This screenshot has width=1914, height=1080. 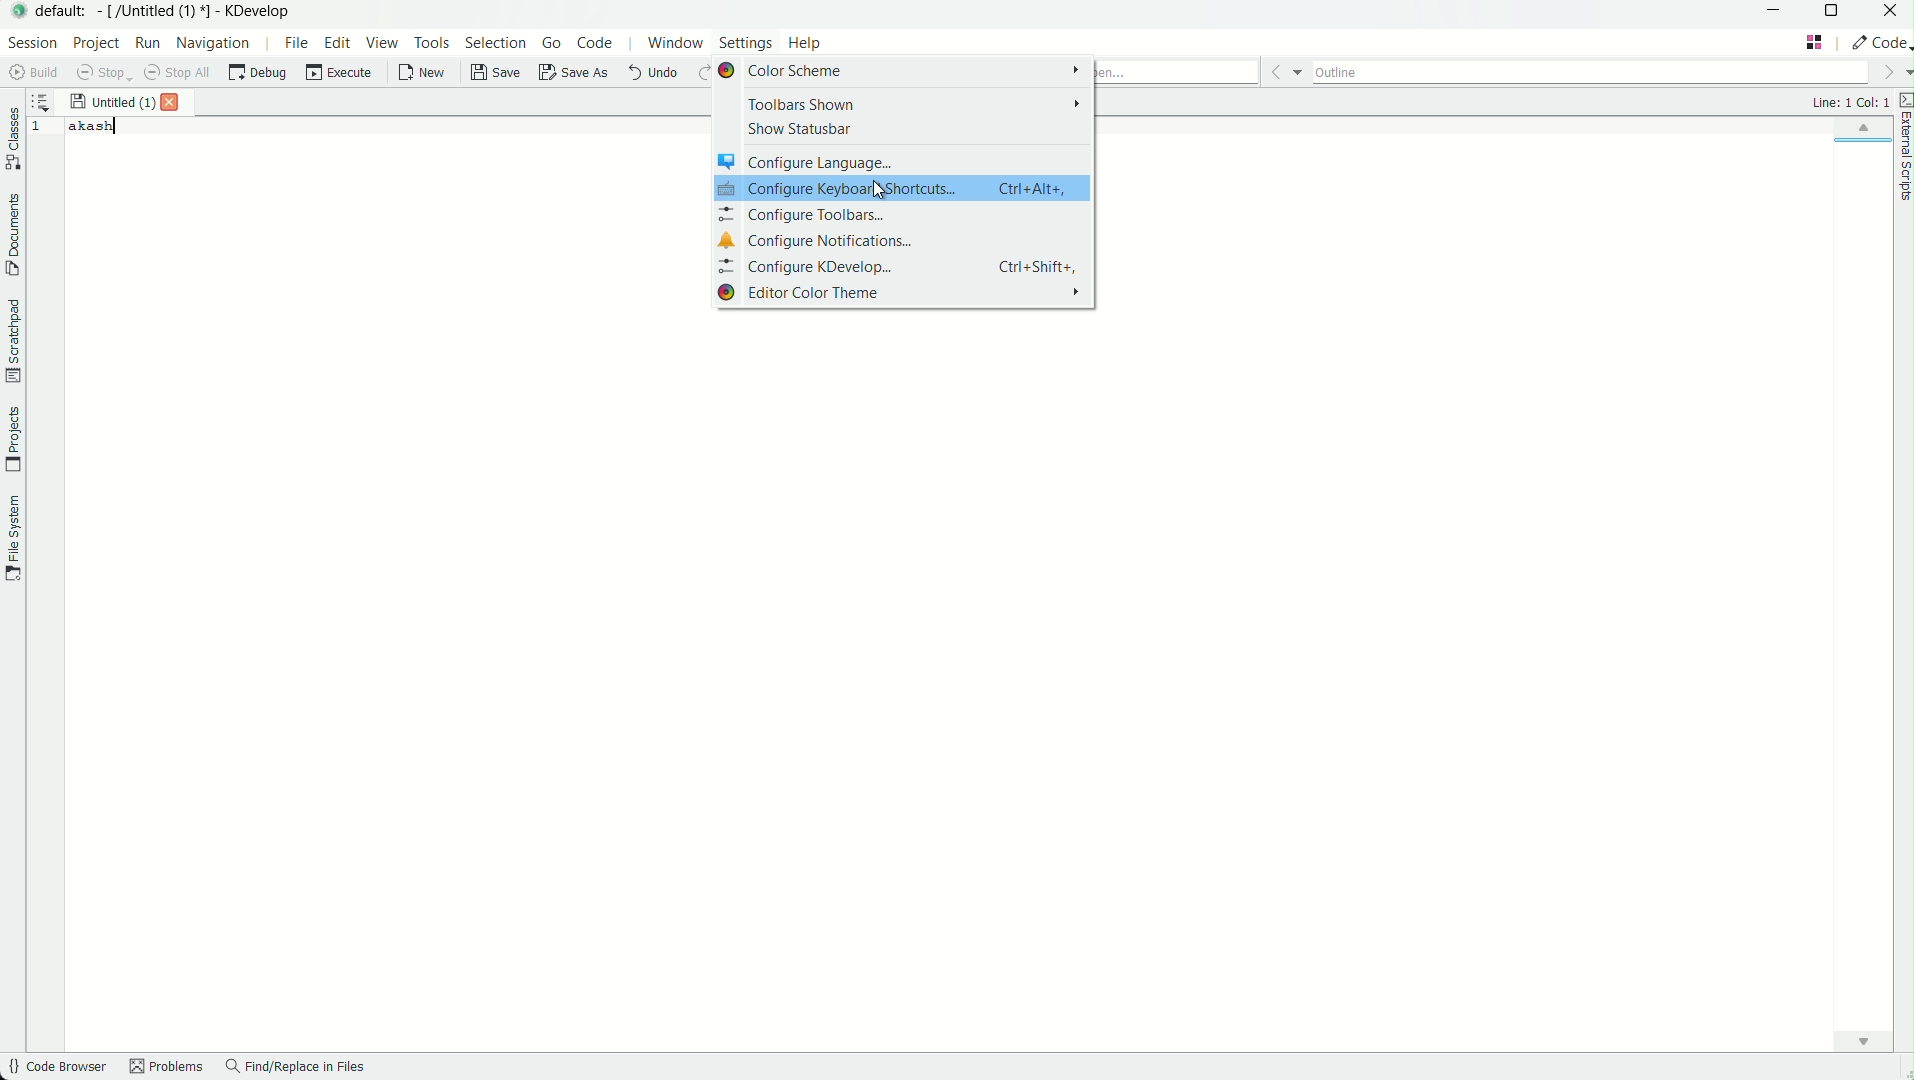 What do you see at coordinates (65, 10) in the screenshot?
I see `default` at bounding box center [65, 10].